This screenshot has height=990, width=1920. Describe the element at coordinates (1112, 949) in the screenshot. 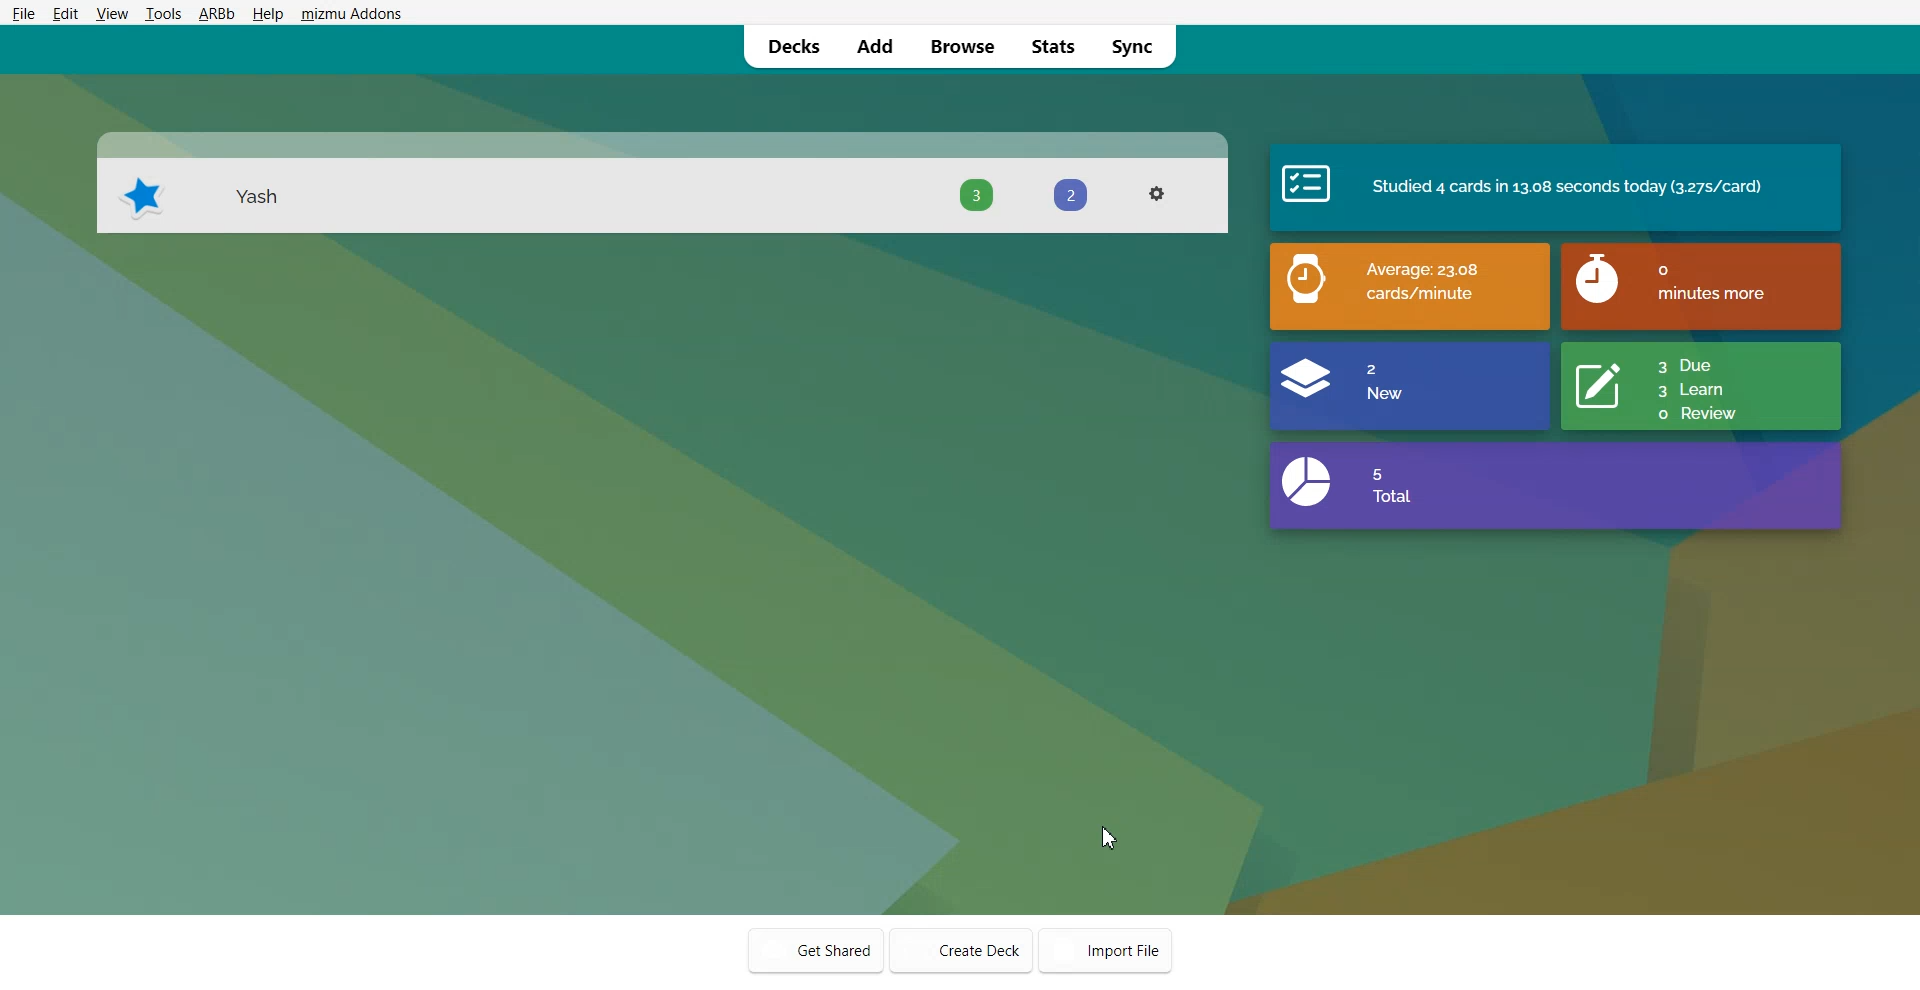

I see `Import File` at that location.